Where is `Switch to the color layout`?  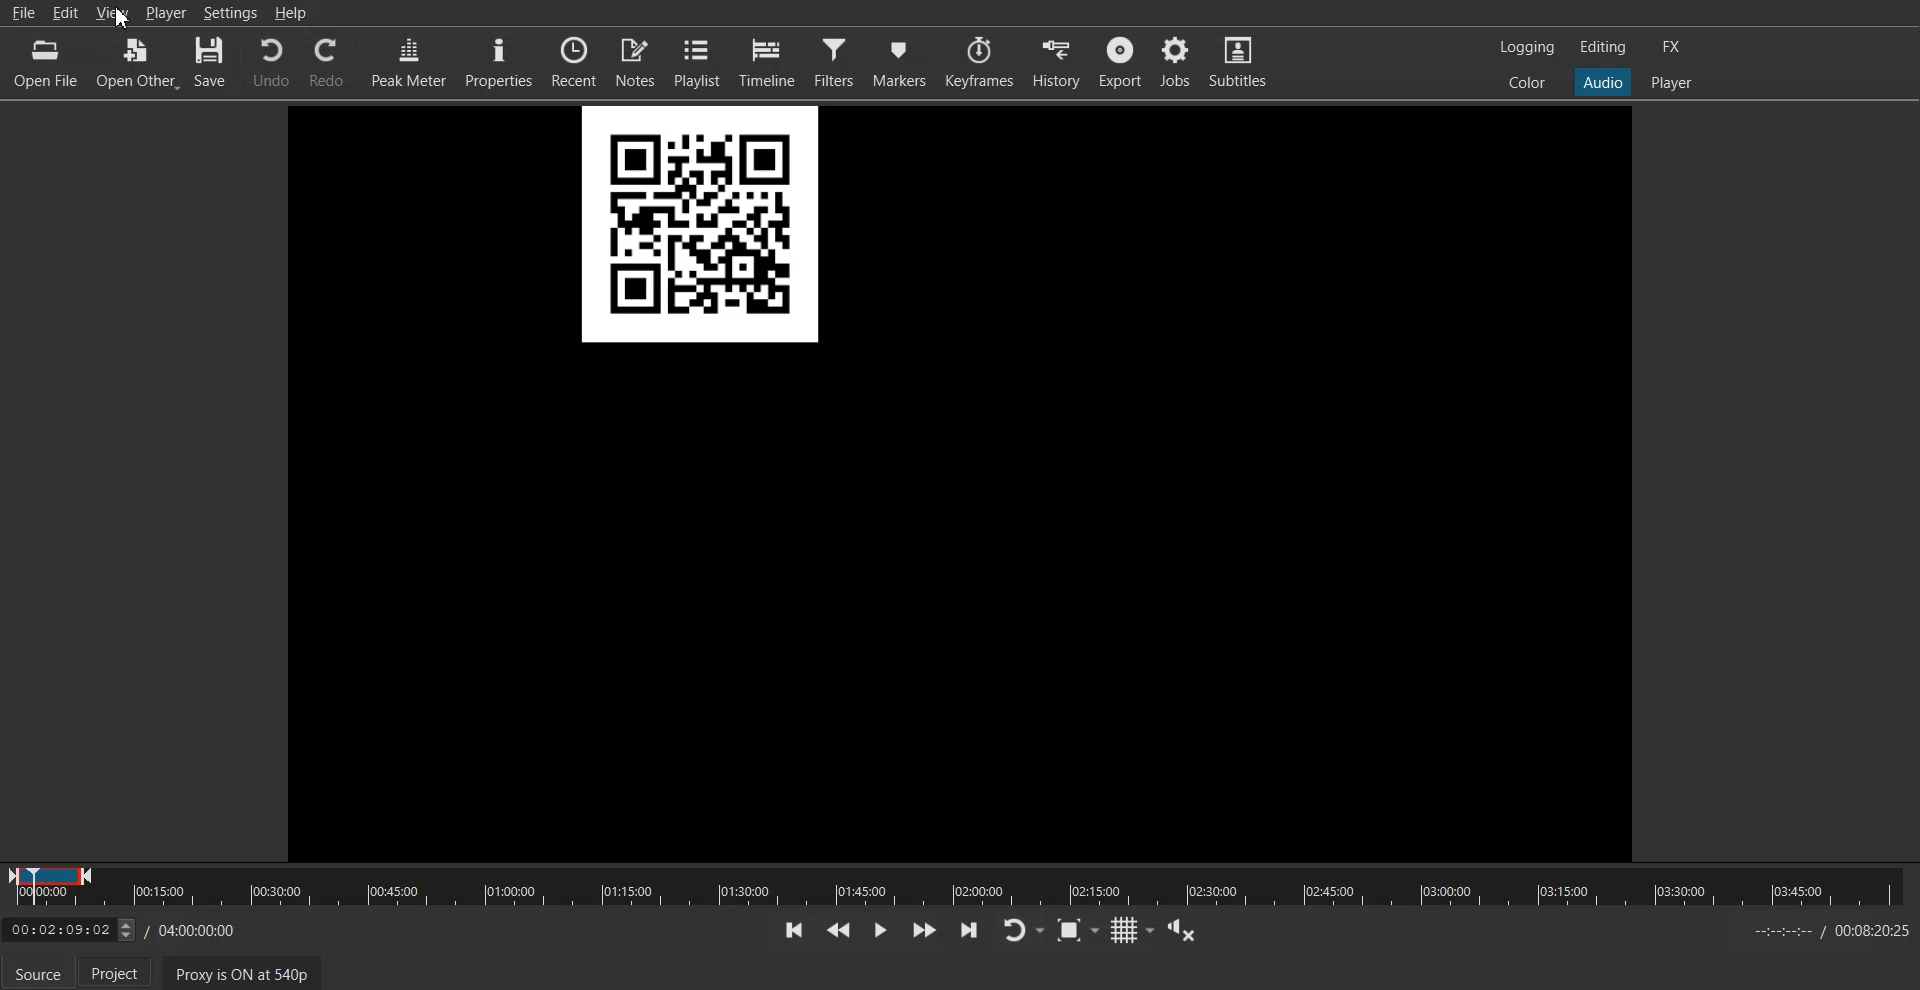
Switch to the color layout is located at coordinates (1528, 83).